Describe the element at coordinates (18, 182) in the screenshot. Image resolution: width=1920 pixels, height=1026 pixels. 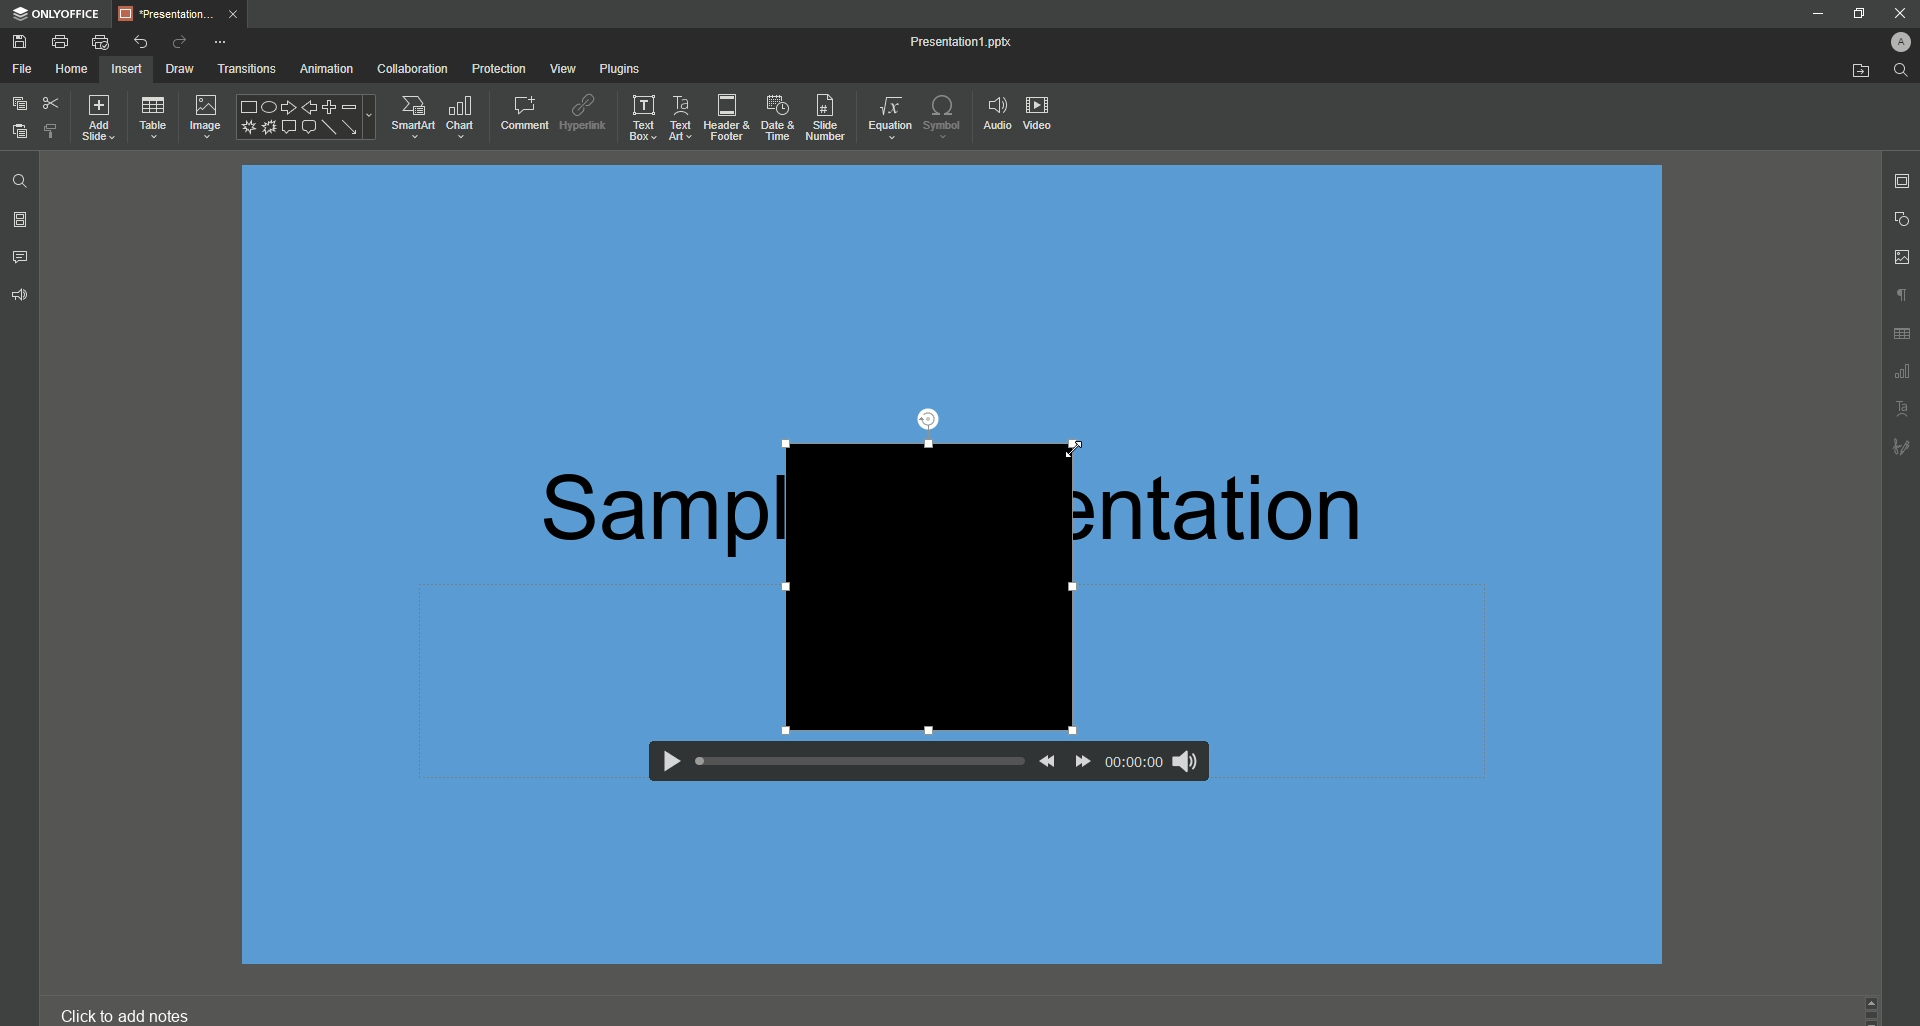
I see `Find` at that location.